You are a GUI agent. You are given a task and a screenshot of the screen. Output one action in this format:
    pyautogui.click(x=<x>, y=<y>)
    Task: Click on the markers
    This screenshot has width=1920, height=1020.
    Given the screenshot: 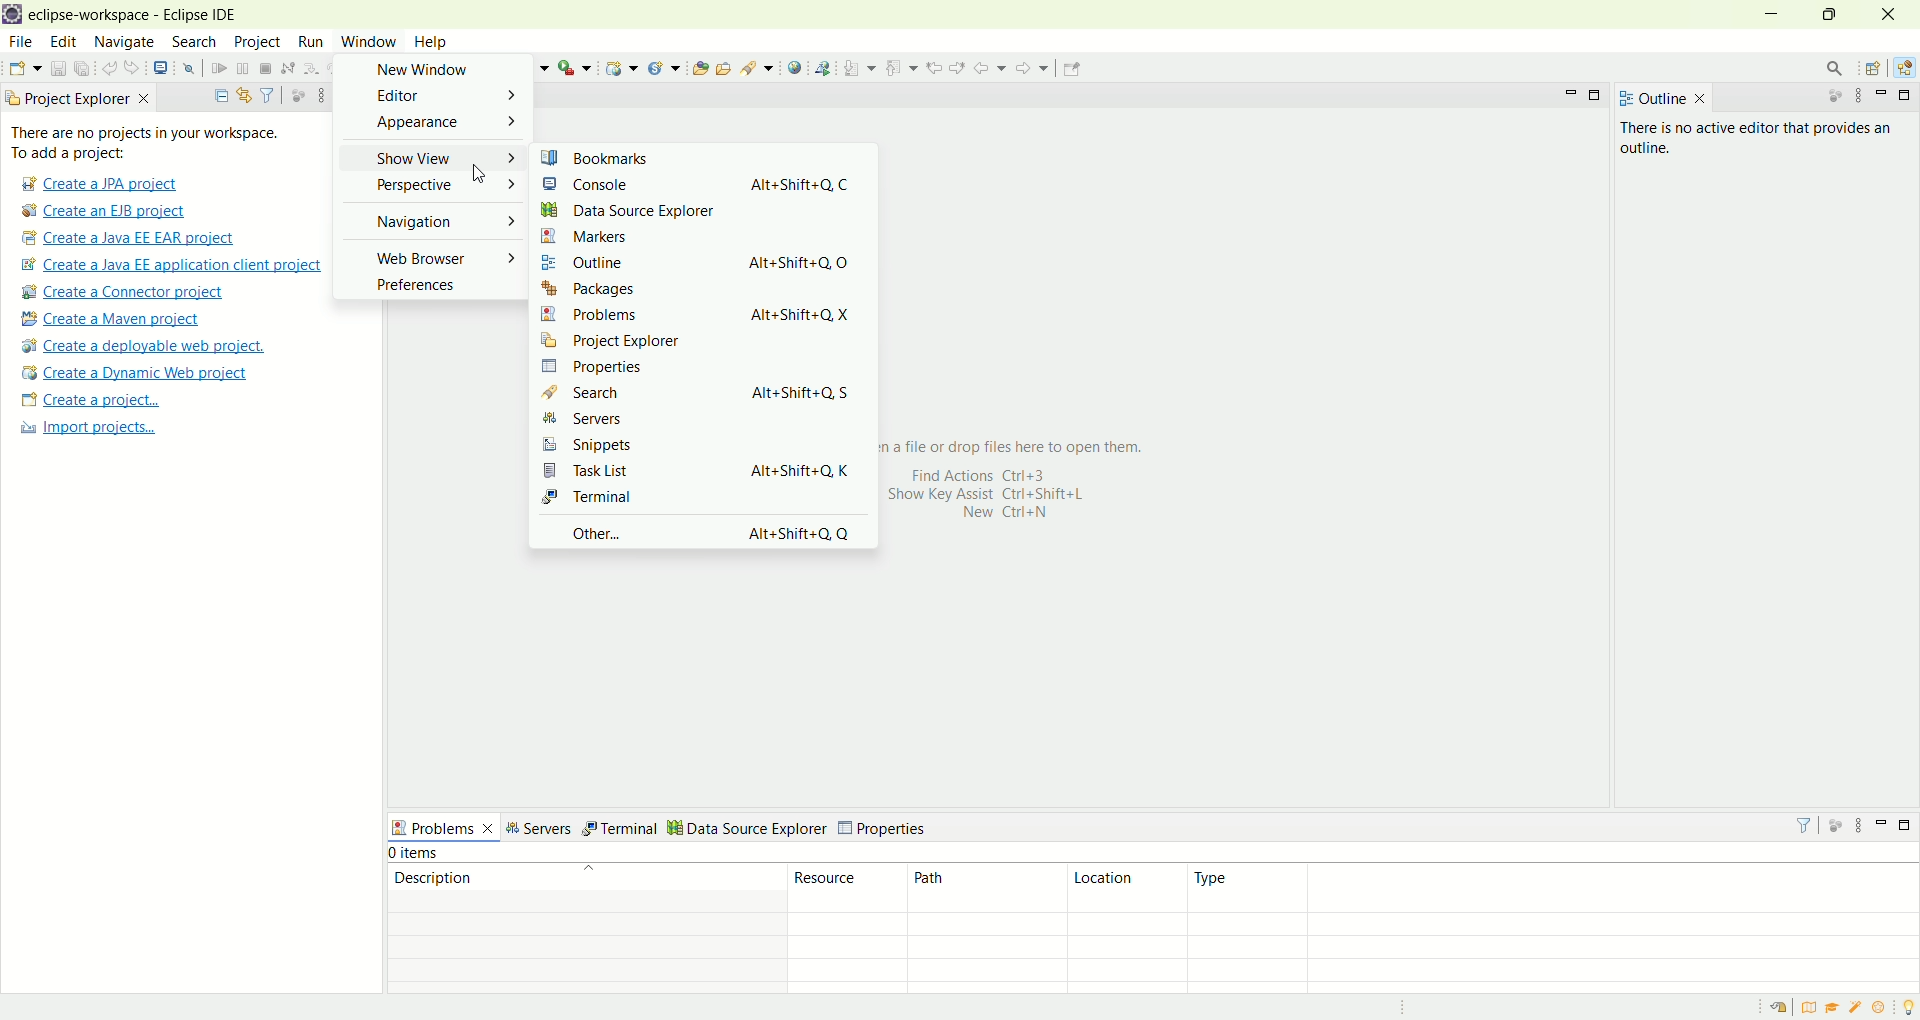 What is the action you would take?
    pyautogui.click(x=631, y=232)
    